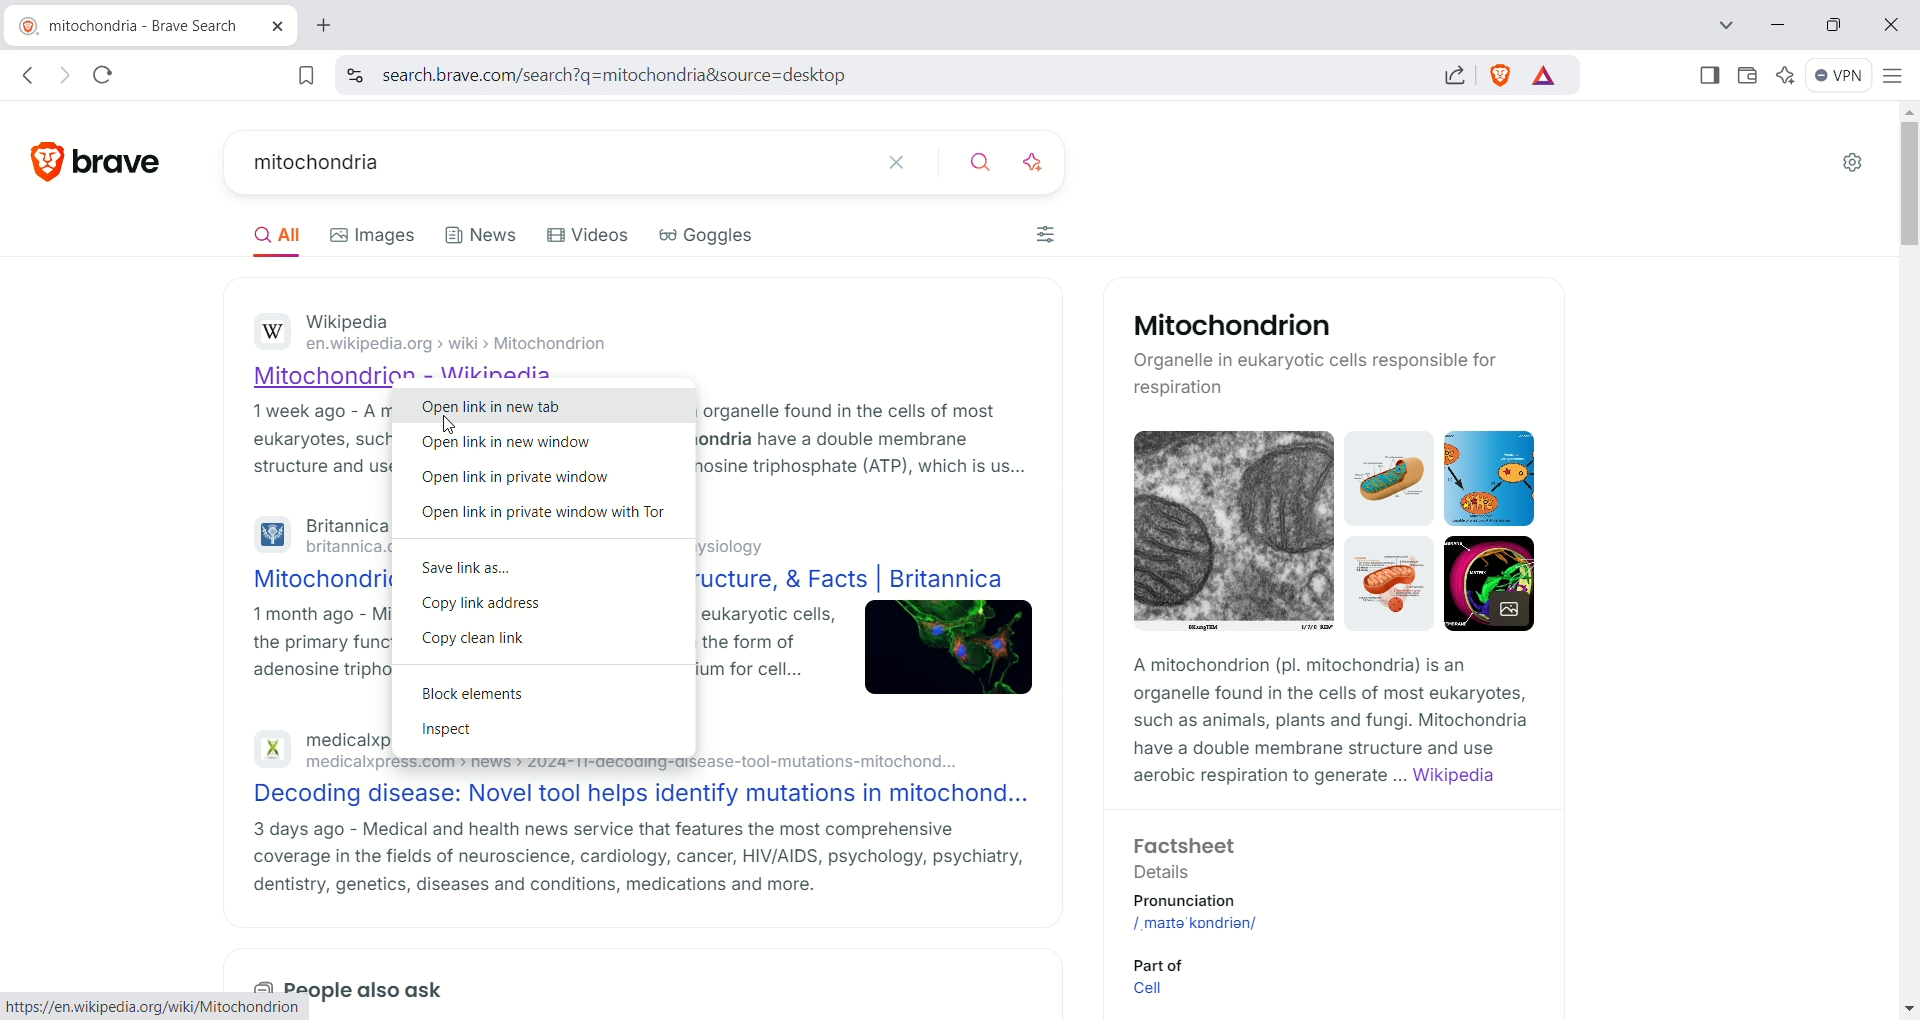 The image size is (1920, 1020). Describe the element at coordinates (1786, 76) in the screenshot. I see `leo AI` at that location.